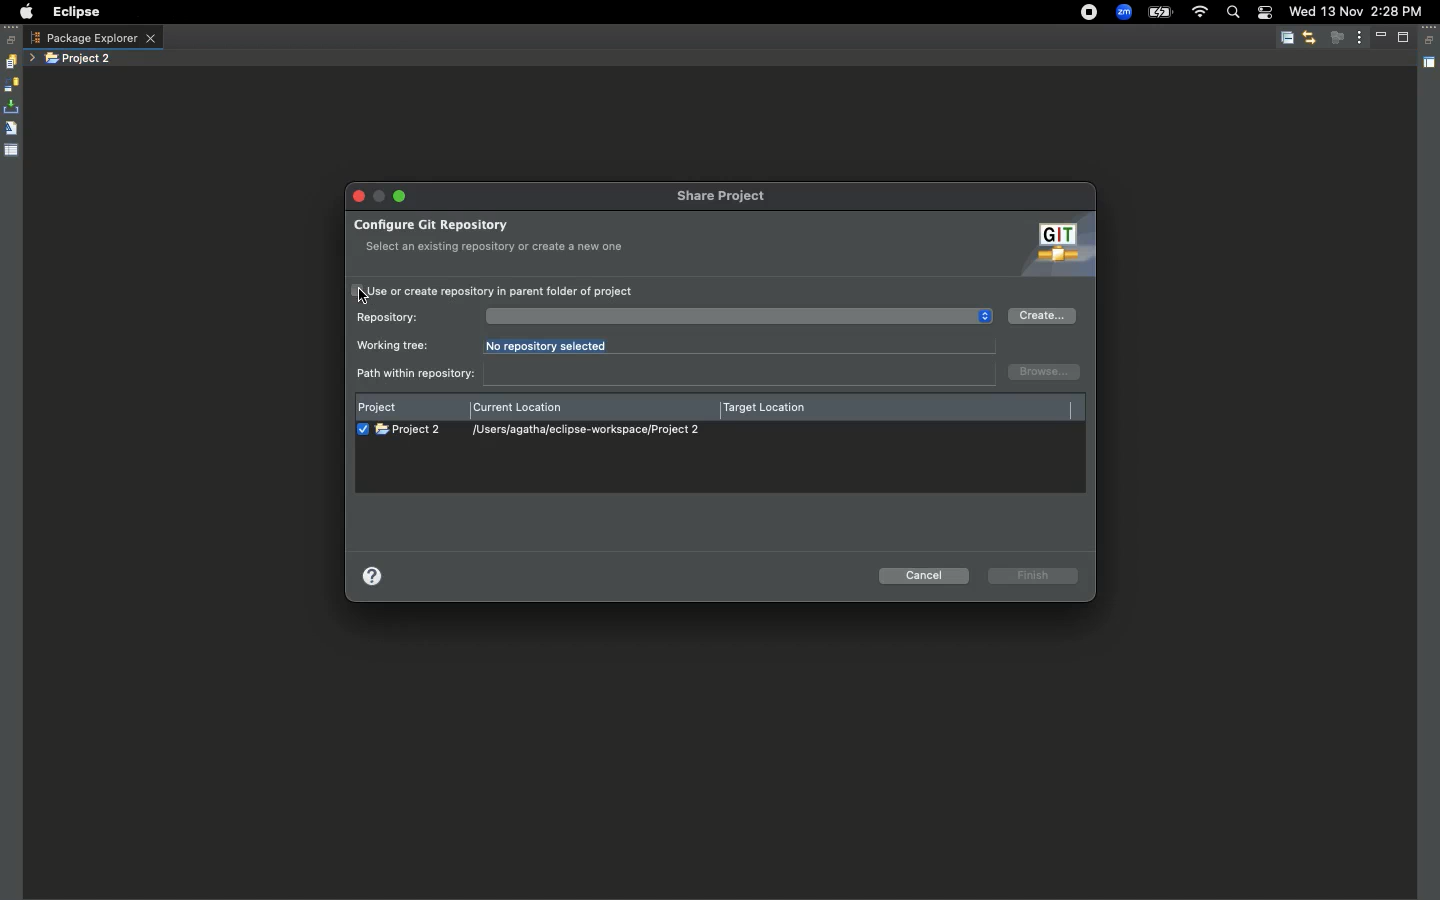  What do you see at coordinates (360, 429) in the screenshot?
I see `check button: checked` at bounding box center [360, 429].